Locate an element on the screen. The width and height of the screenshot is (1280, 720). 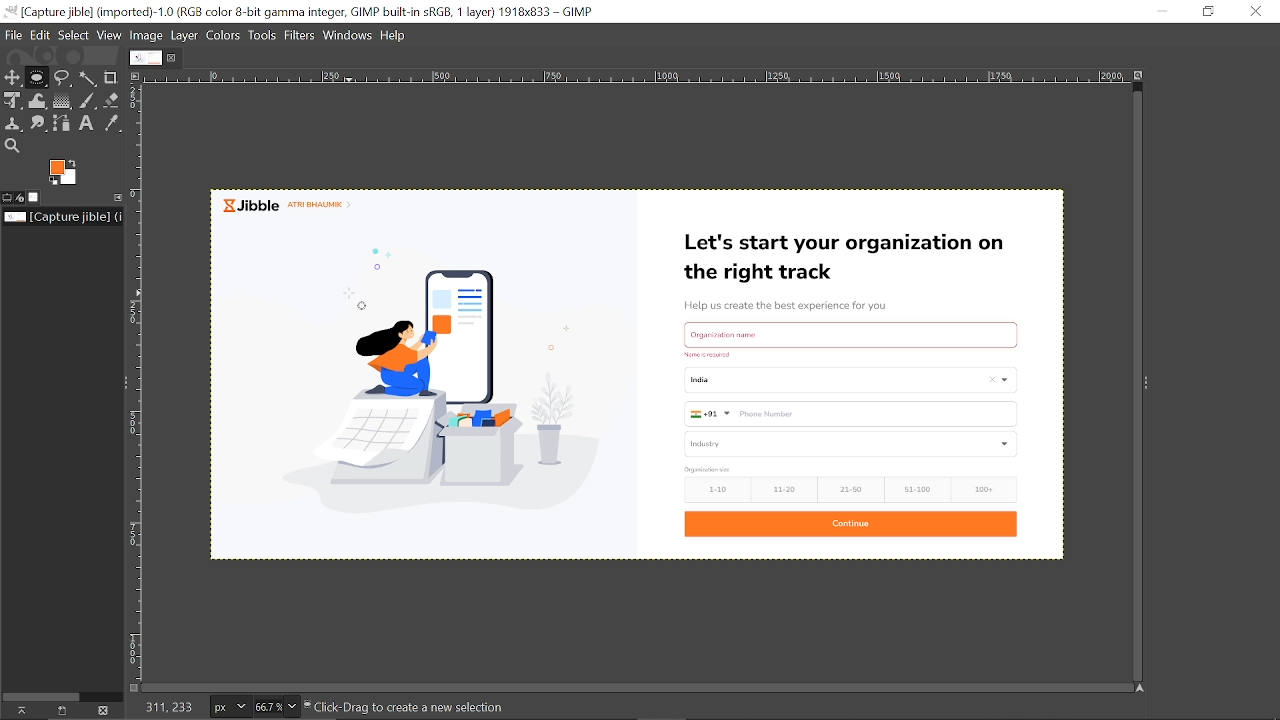
Close is located at coordinates (1255, 11).